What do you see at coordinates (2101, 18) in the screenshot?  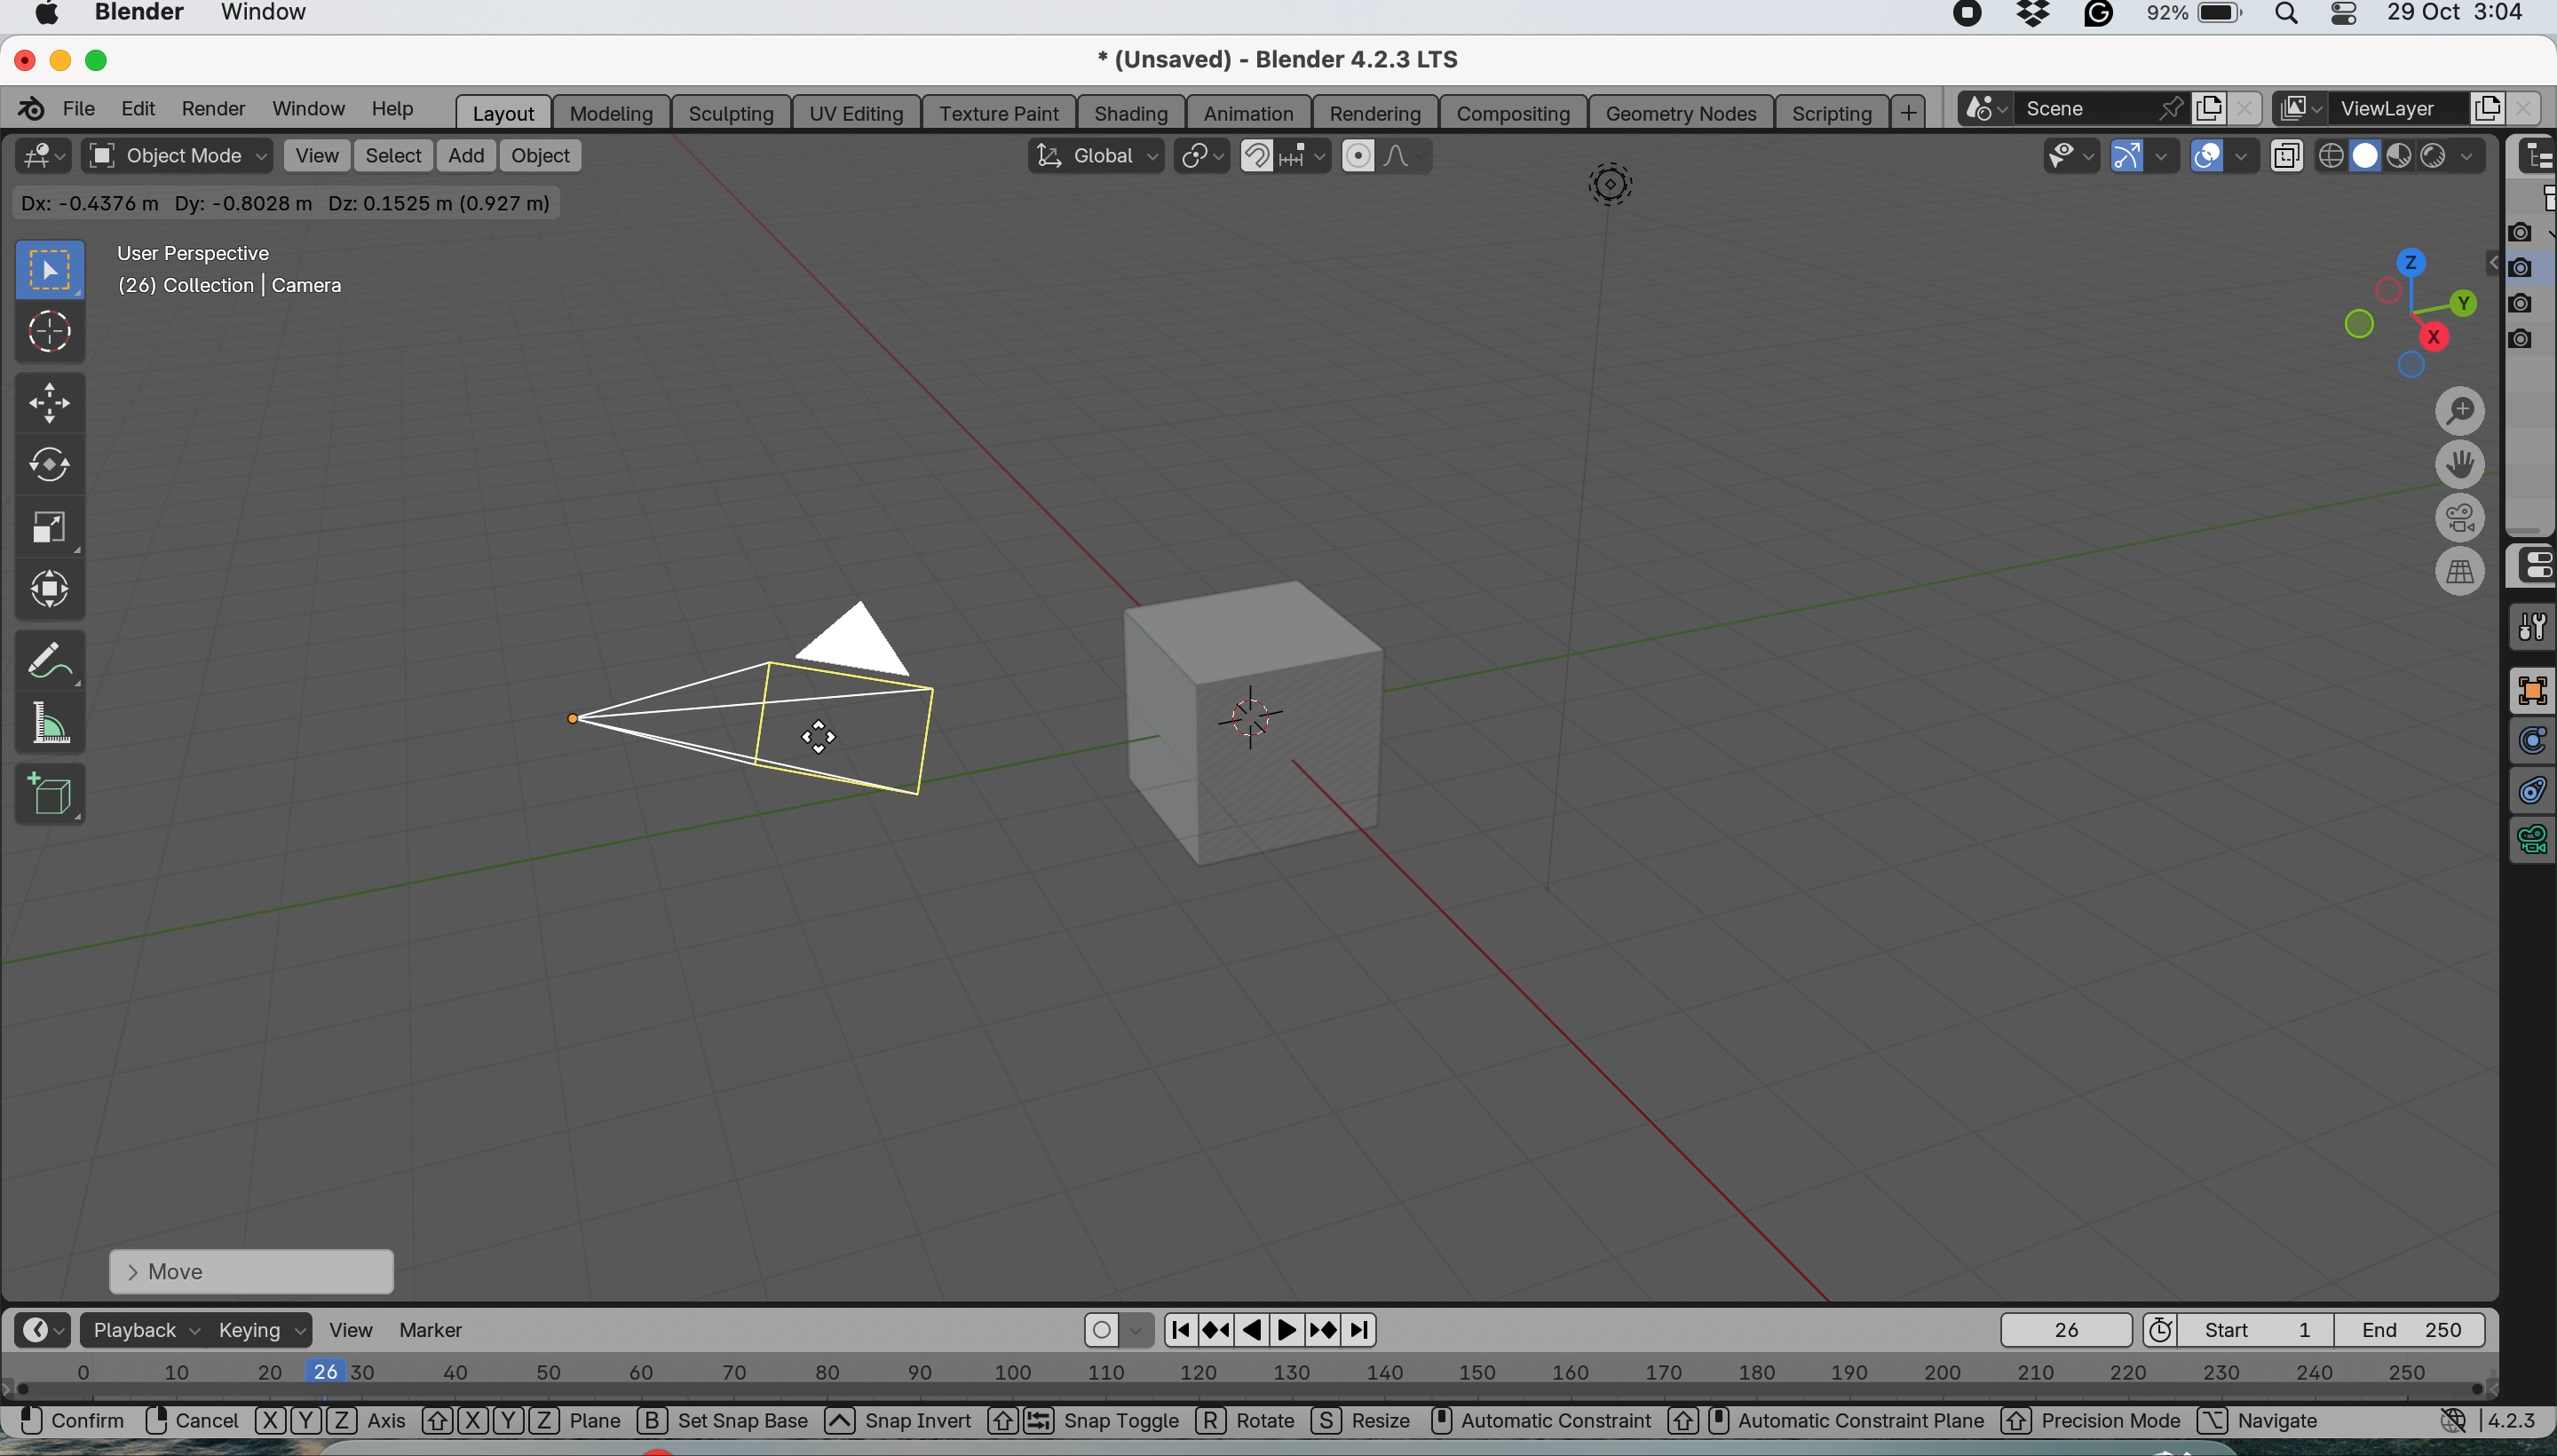 I see `grammarly` at bounding box center [2101, 18].